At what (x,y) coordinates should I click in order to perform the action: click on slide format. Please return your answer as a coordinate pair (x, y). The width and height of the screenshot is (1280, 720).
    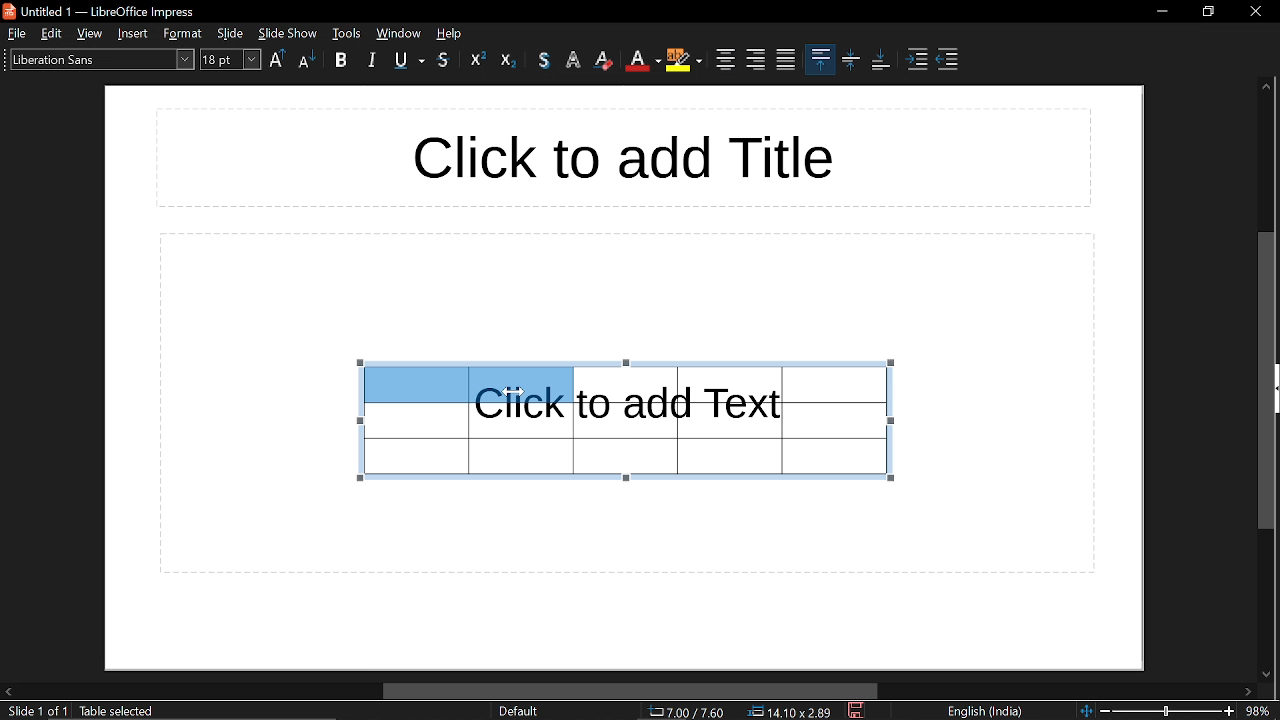
    Looking at the image, I should click on (518, 711).